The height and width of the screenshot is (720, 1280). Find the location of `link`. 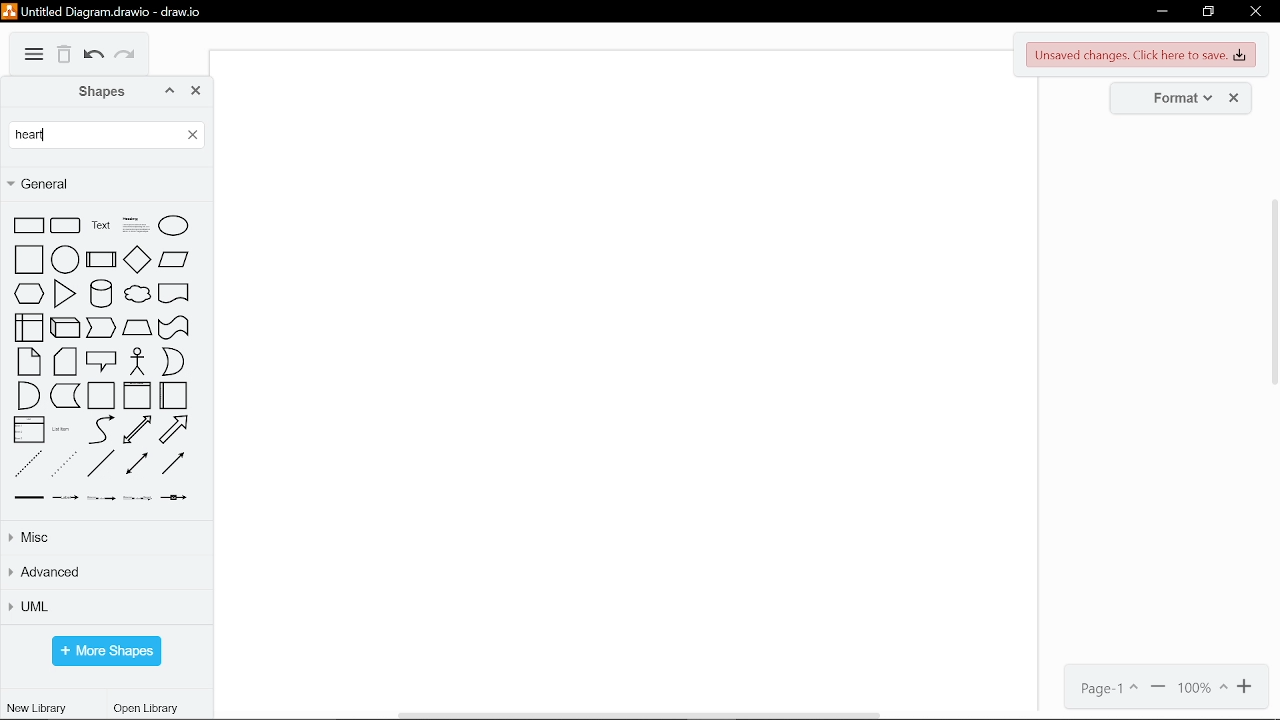

link is located at coordinates (30, 497).